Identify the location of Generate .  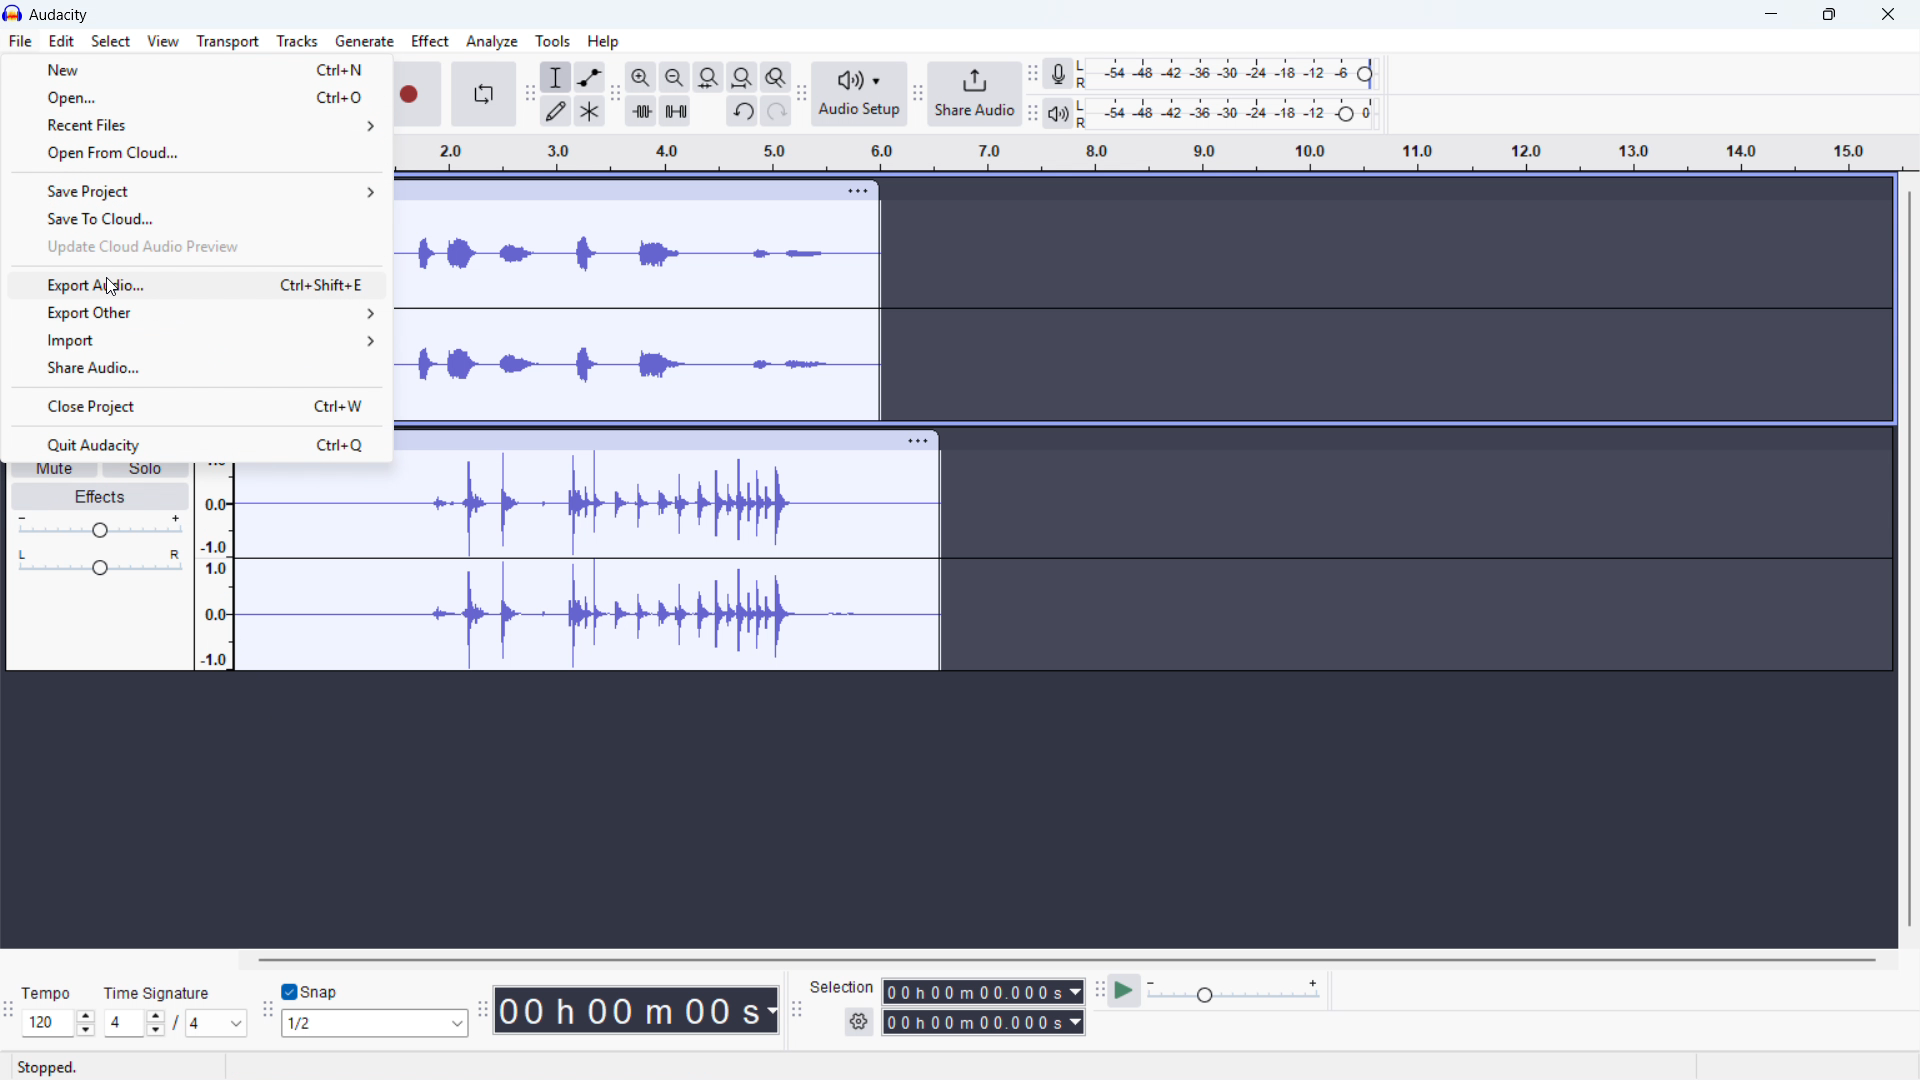
(365, 41).